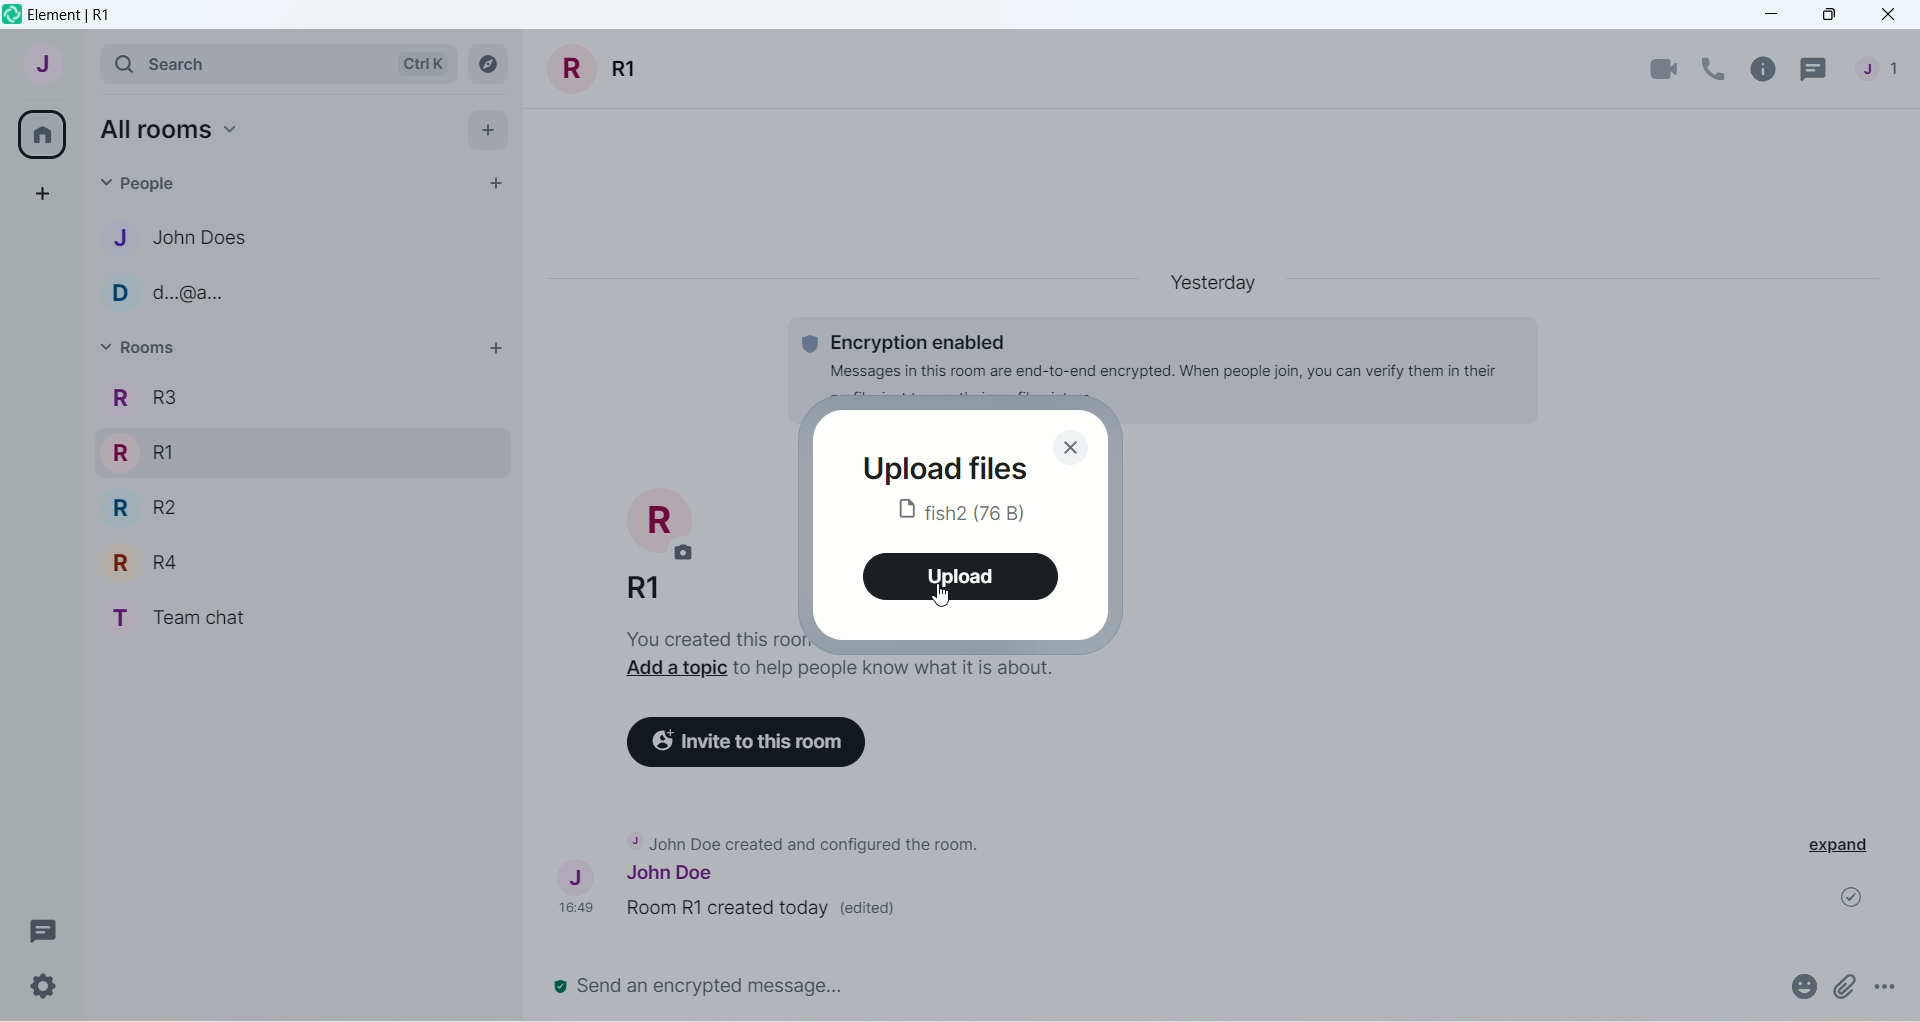  Describe the element at coordinates (1655, 73) in the screenshot. I see `video call` at that location.